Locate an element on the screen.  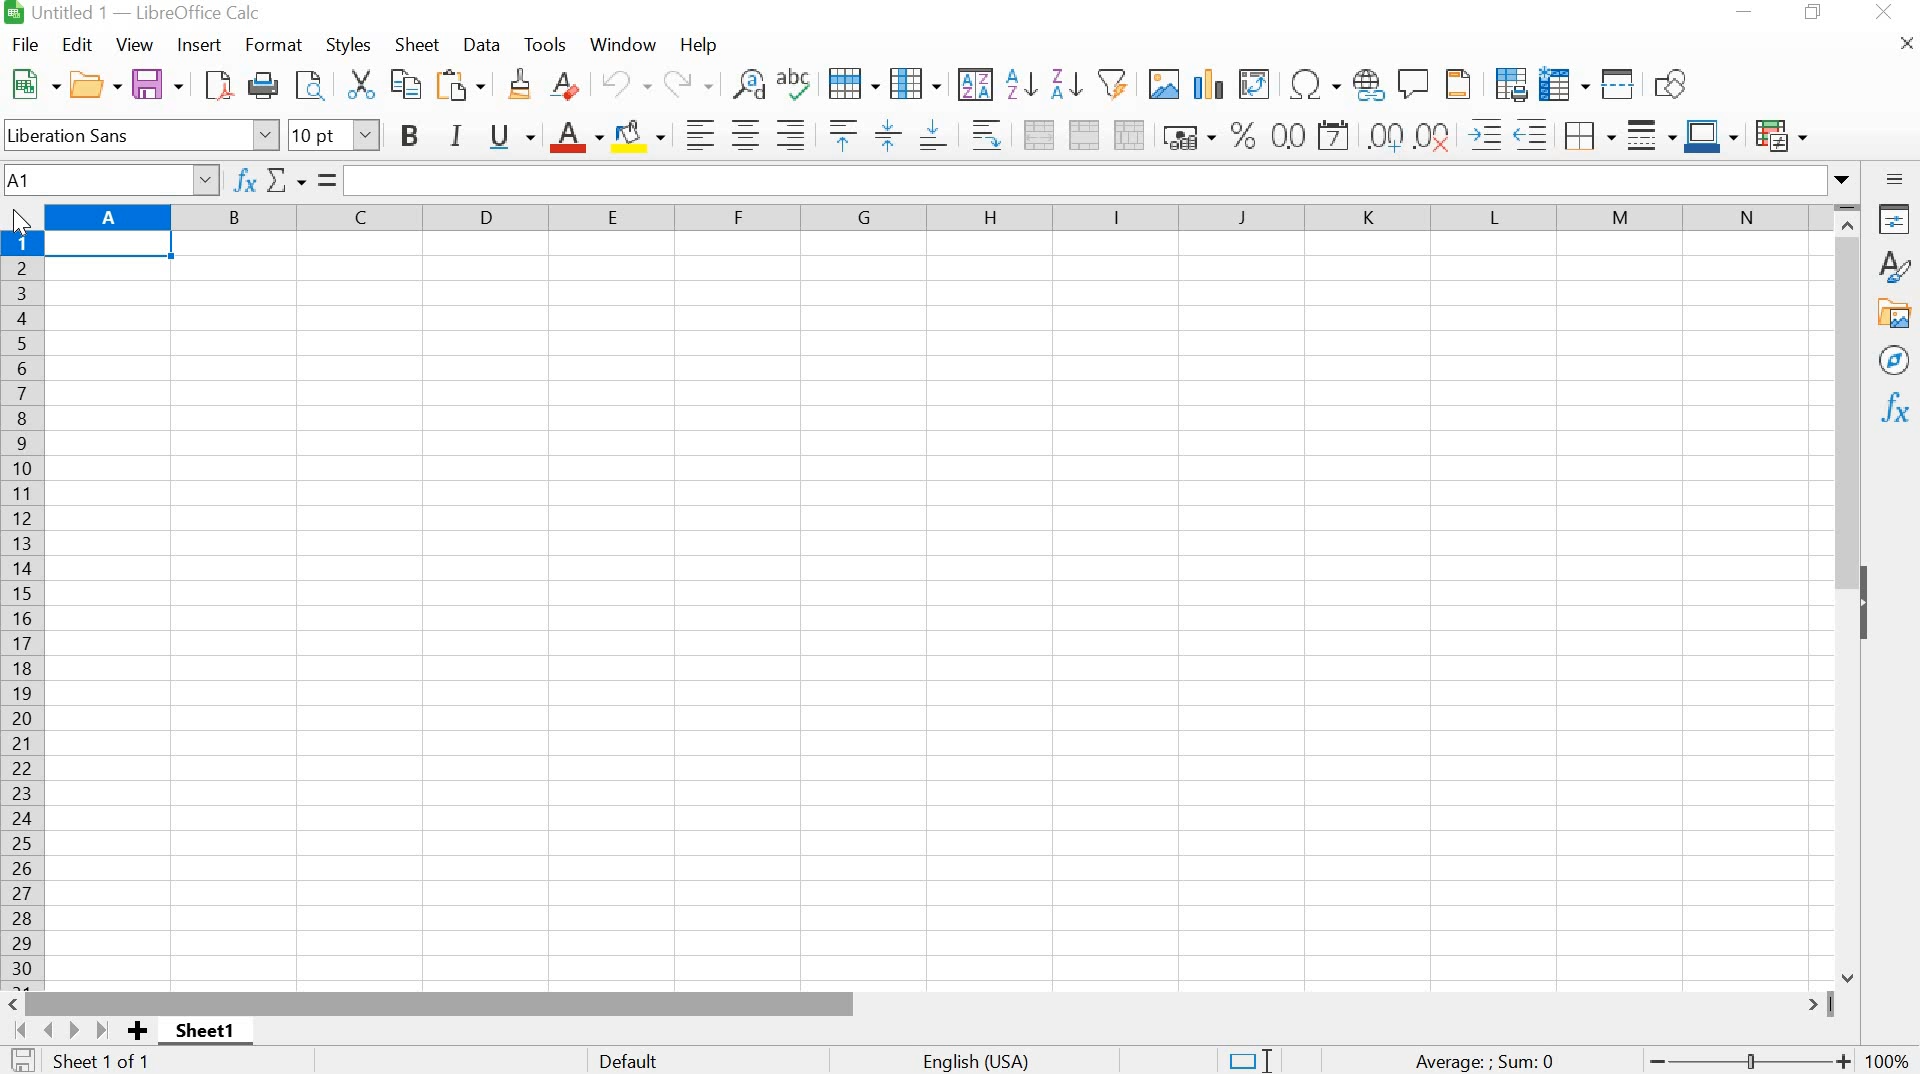
Format as numaber is located at coordinates (1289, 134).